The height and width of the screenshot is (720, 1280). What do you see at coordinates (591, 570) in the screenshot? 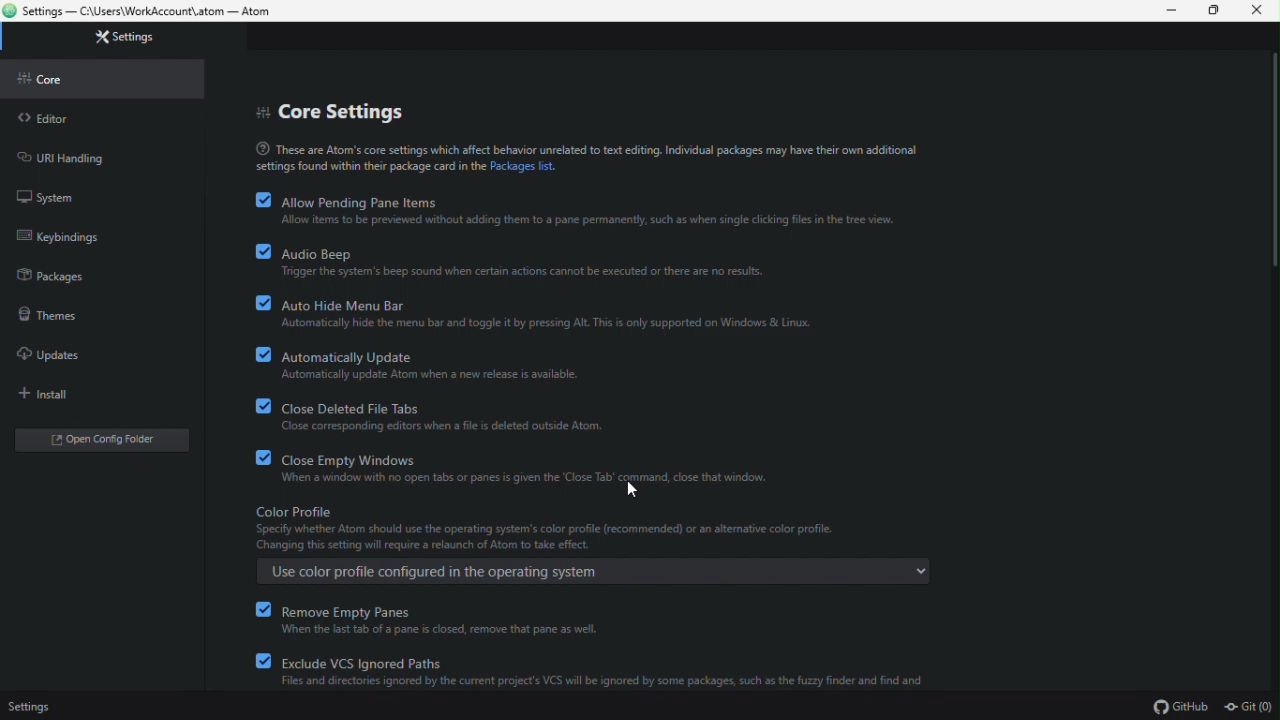
I see `color profile` at bounding box center [591, 570].